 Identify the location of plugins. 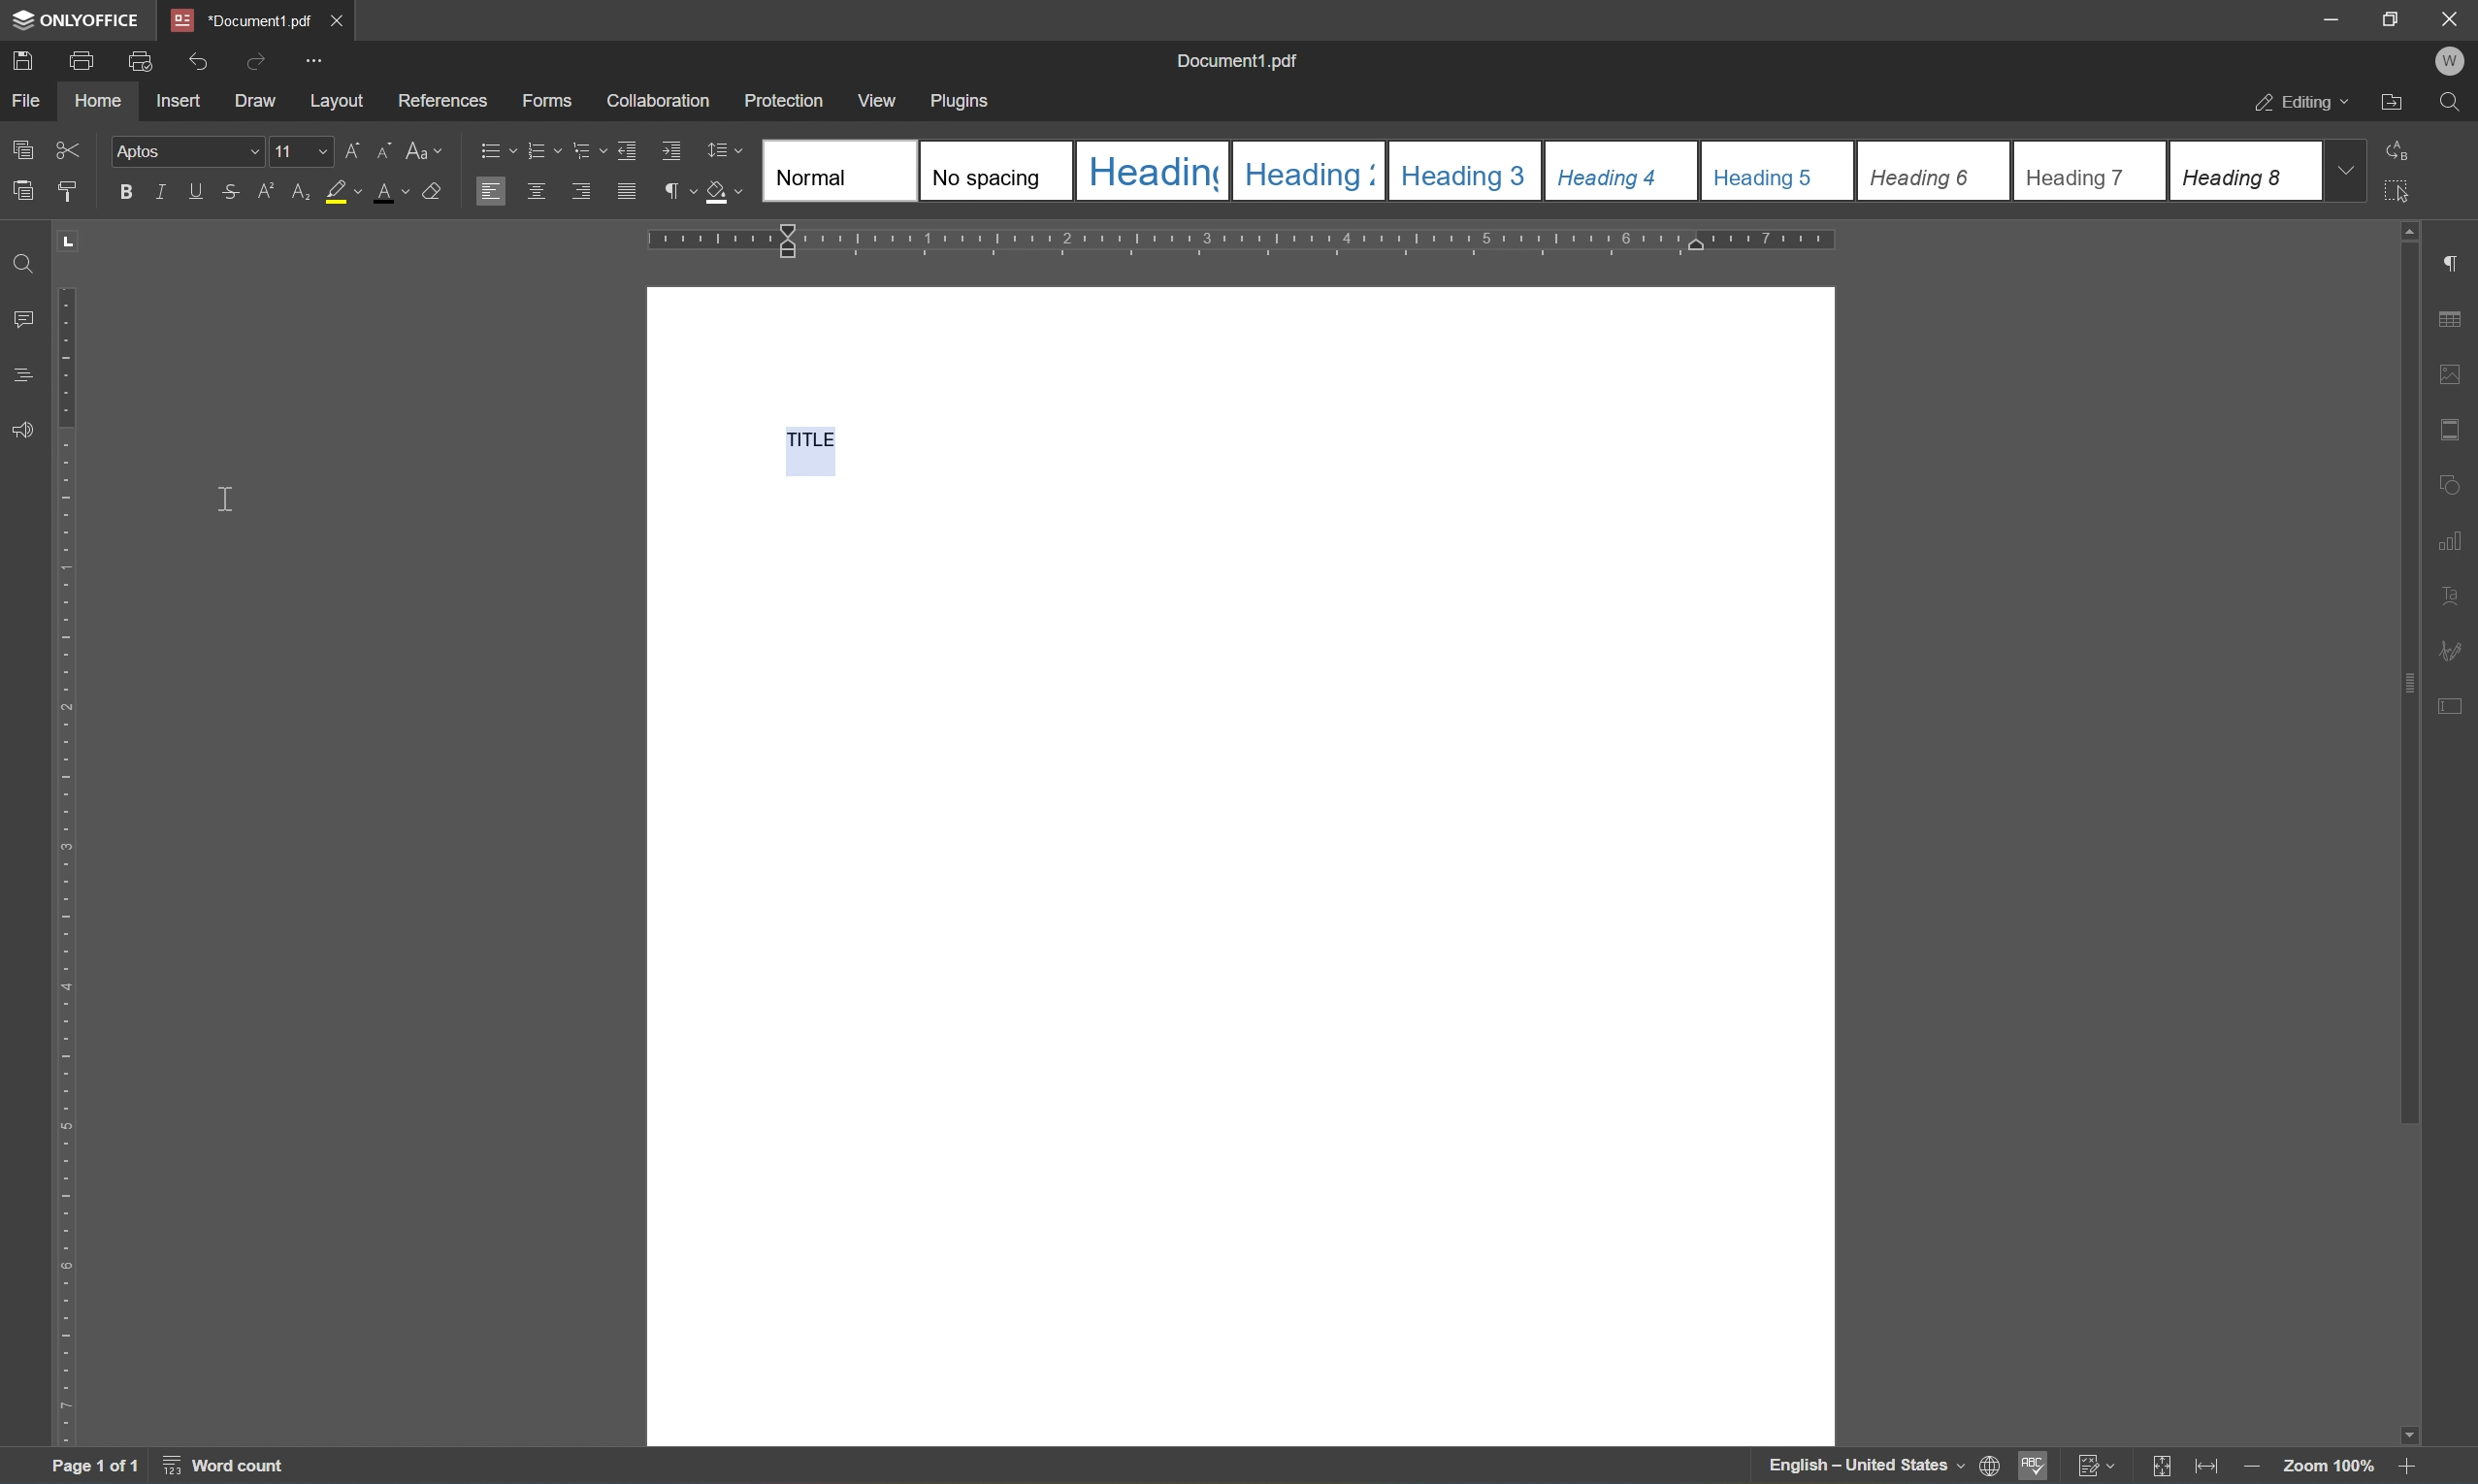
(960, 101).